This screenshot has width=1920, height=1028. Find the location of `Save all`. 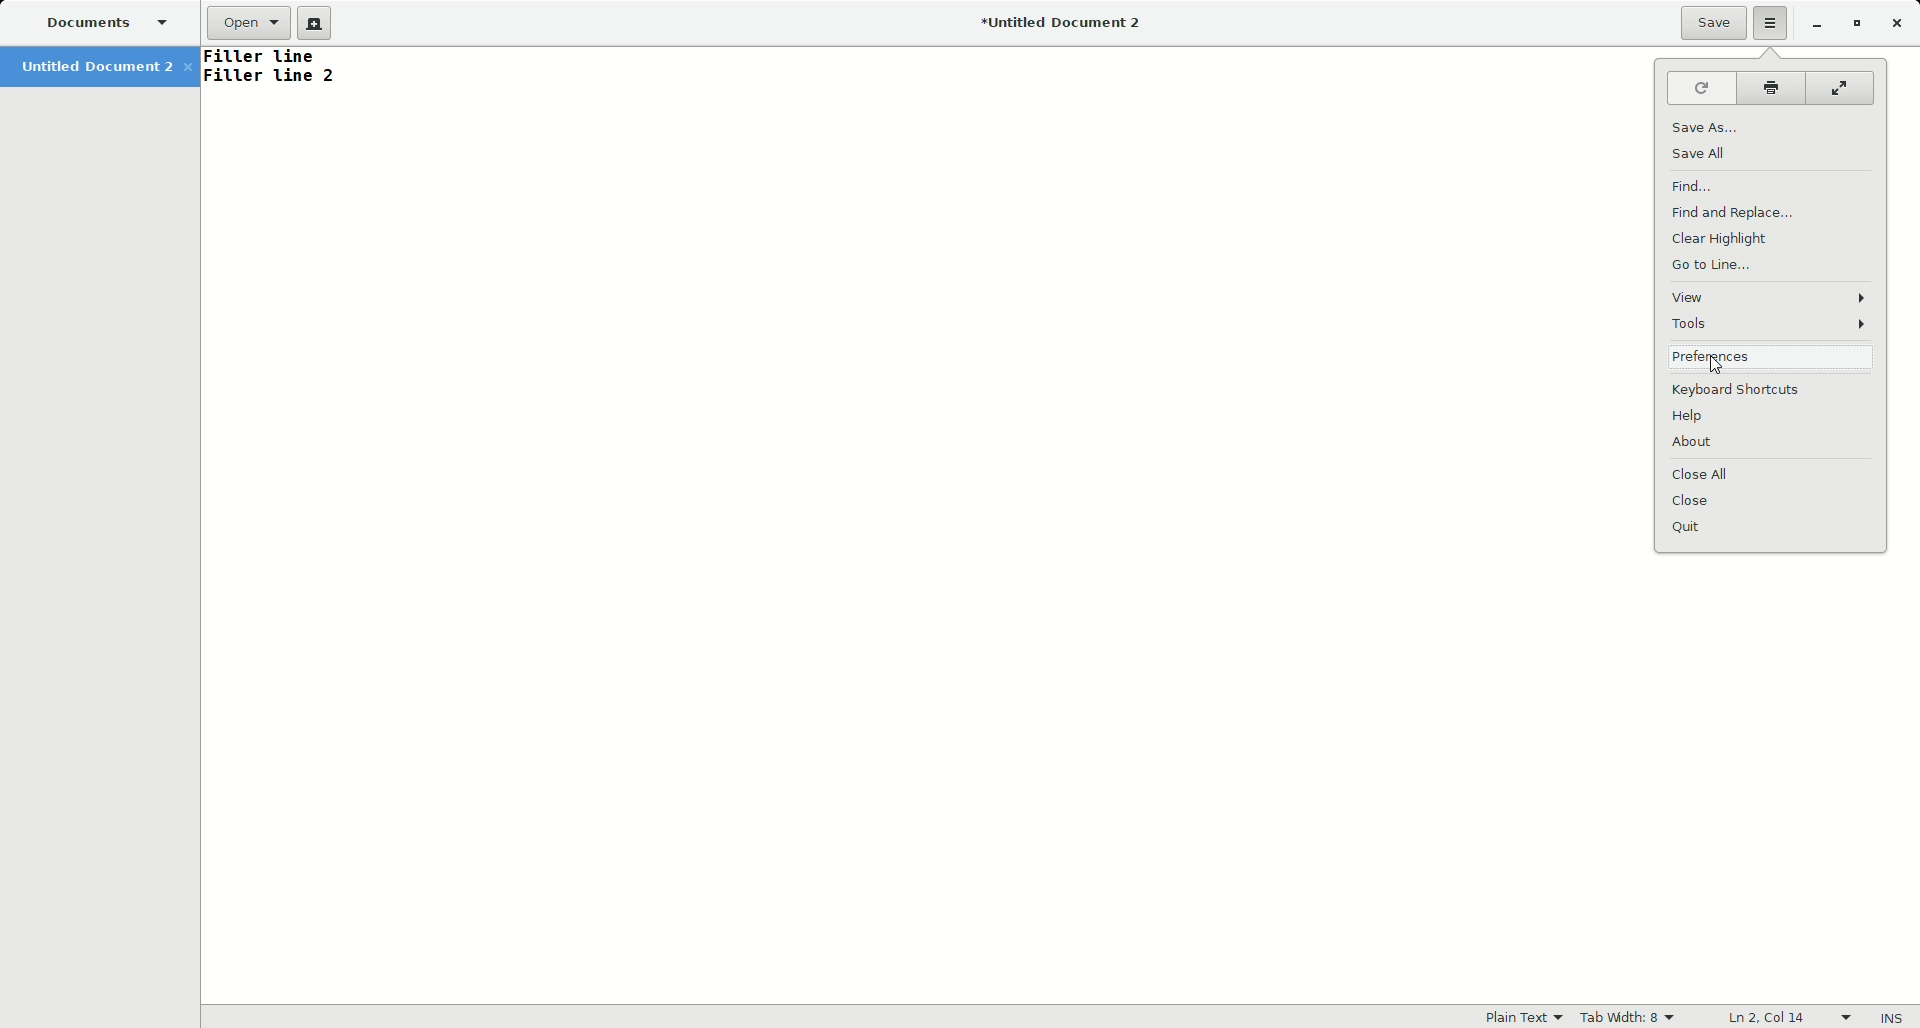

Save all is located at coordinates (1705, 154).